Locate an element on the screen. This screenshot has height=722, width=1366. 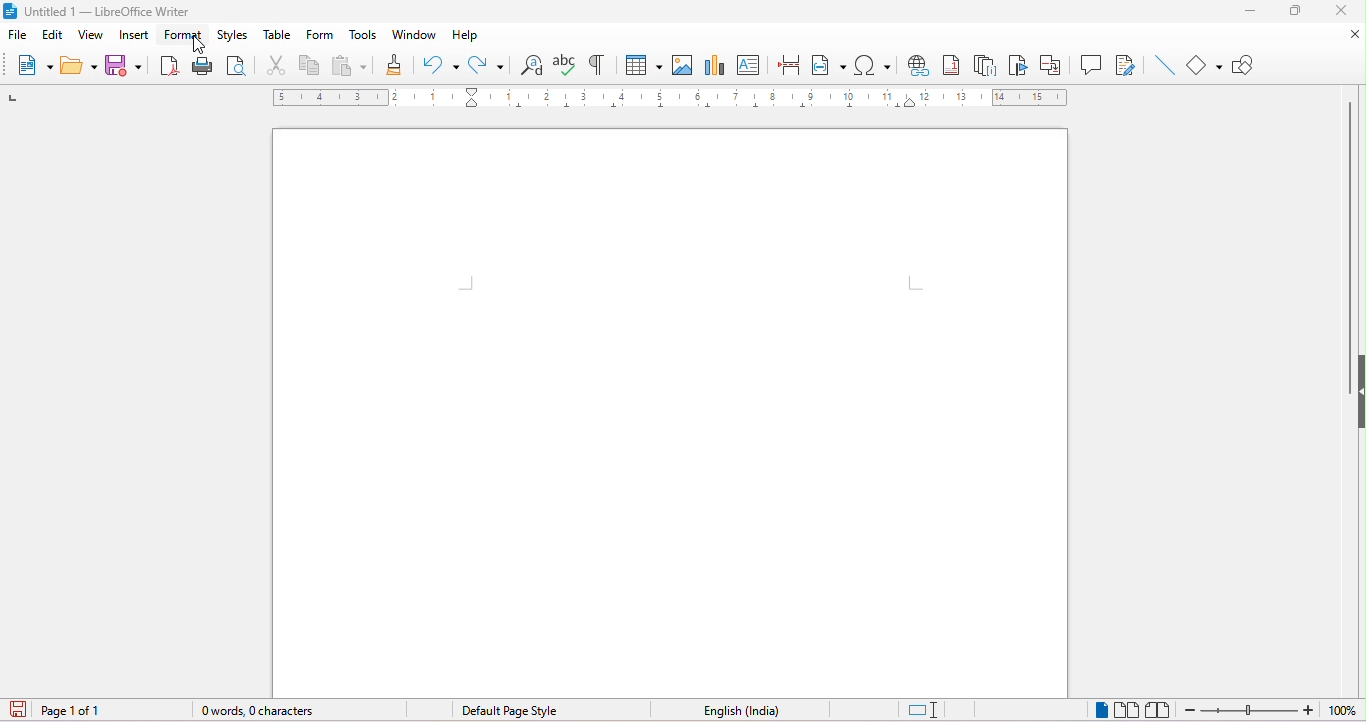
 is located at coordinates (96, 33).